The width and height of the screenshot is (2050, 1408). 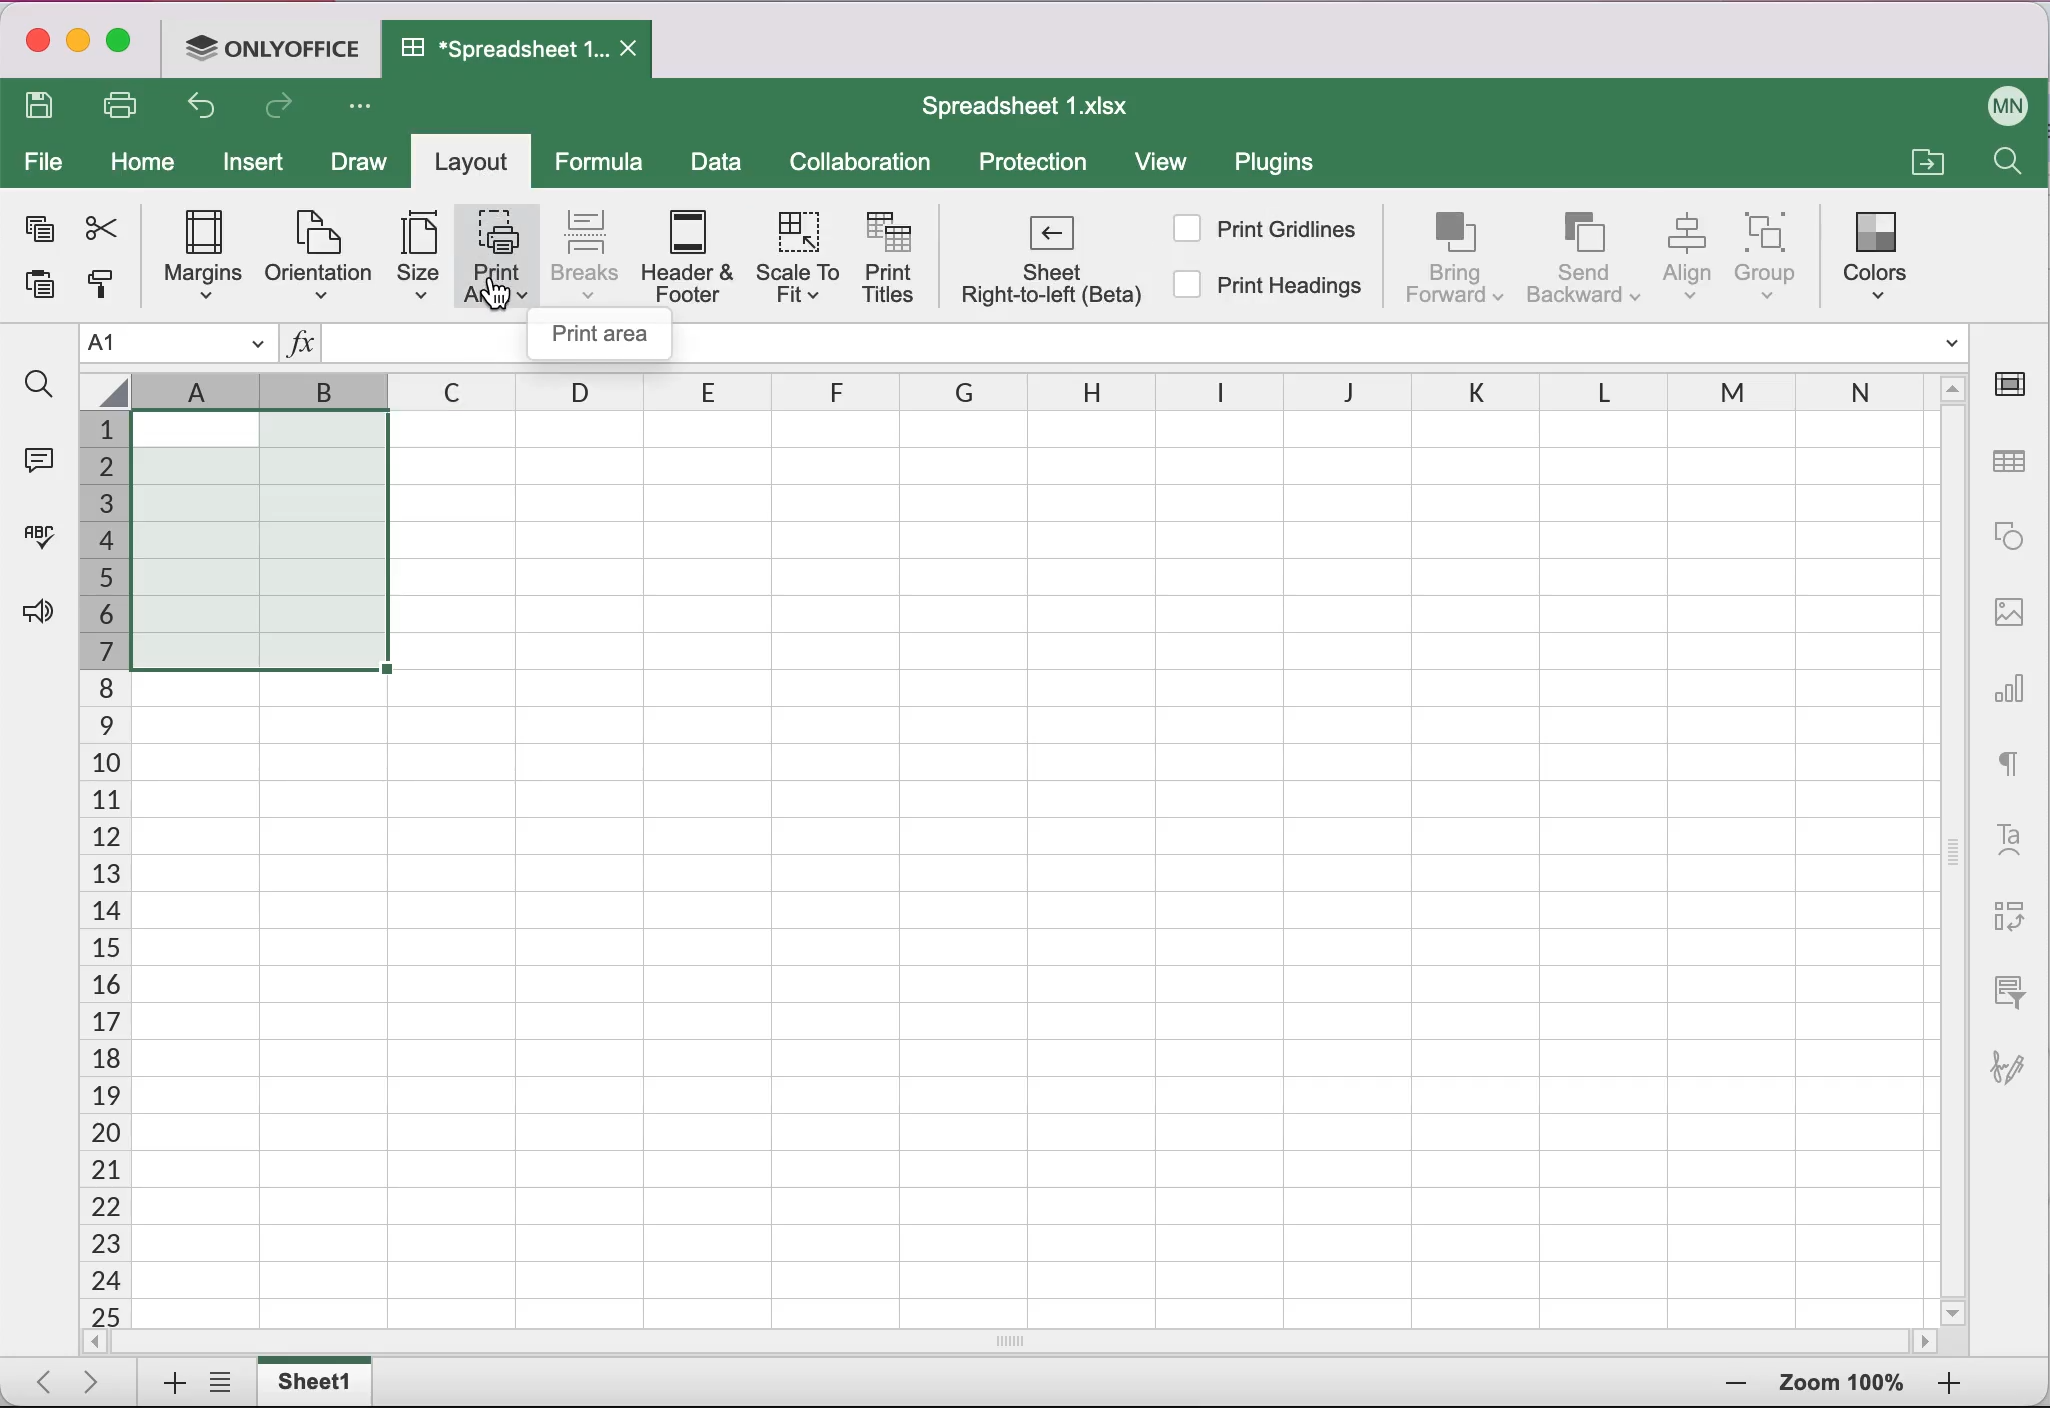 What do you see at coordinates (32, 614) in the screenshot?
I see `feedback and support` at bounding box center [32, 614].